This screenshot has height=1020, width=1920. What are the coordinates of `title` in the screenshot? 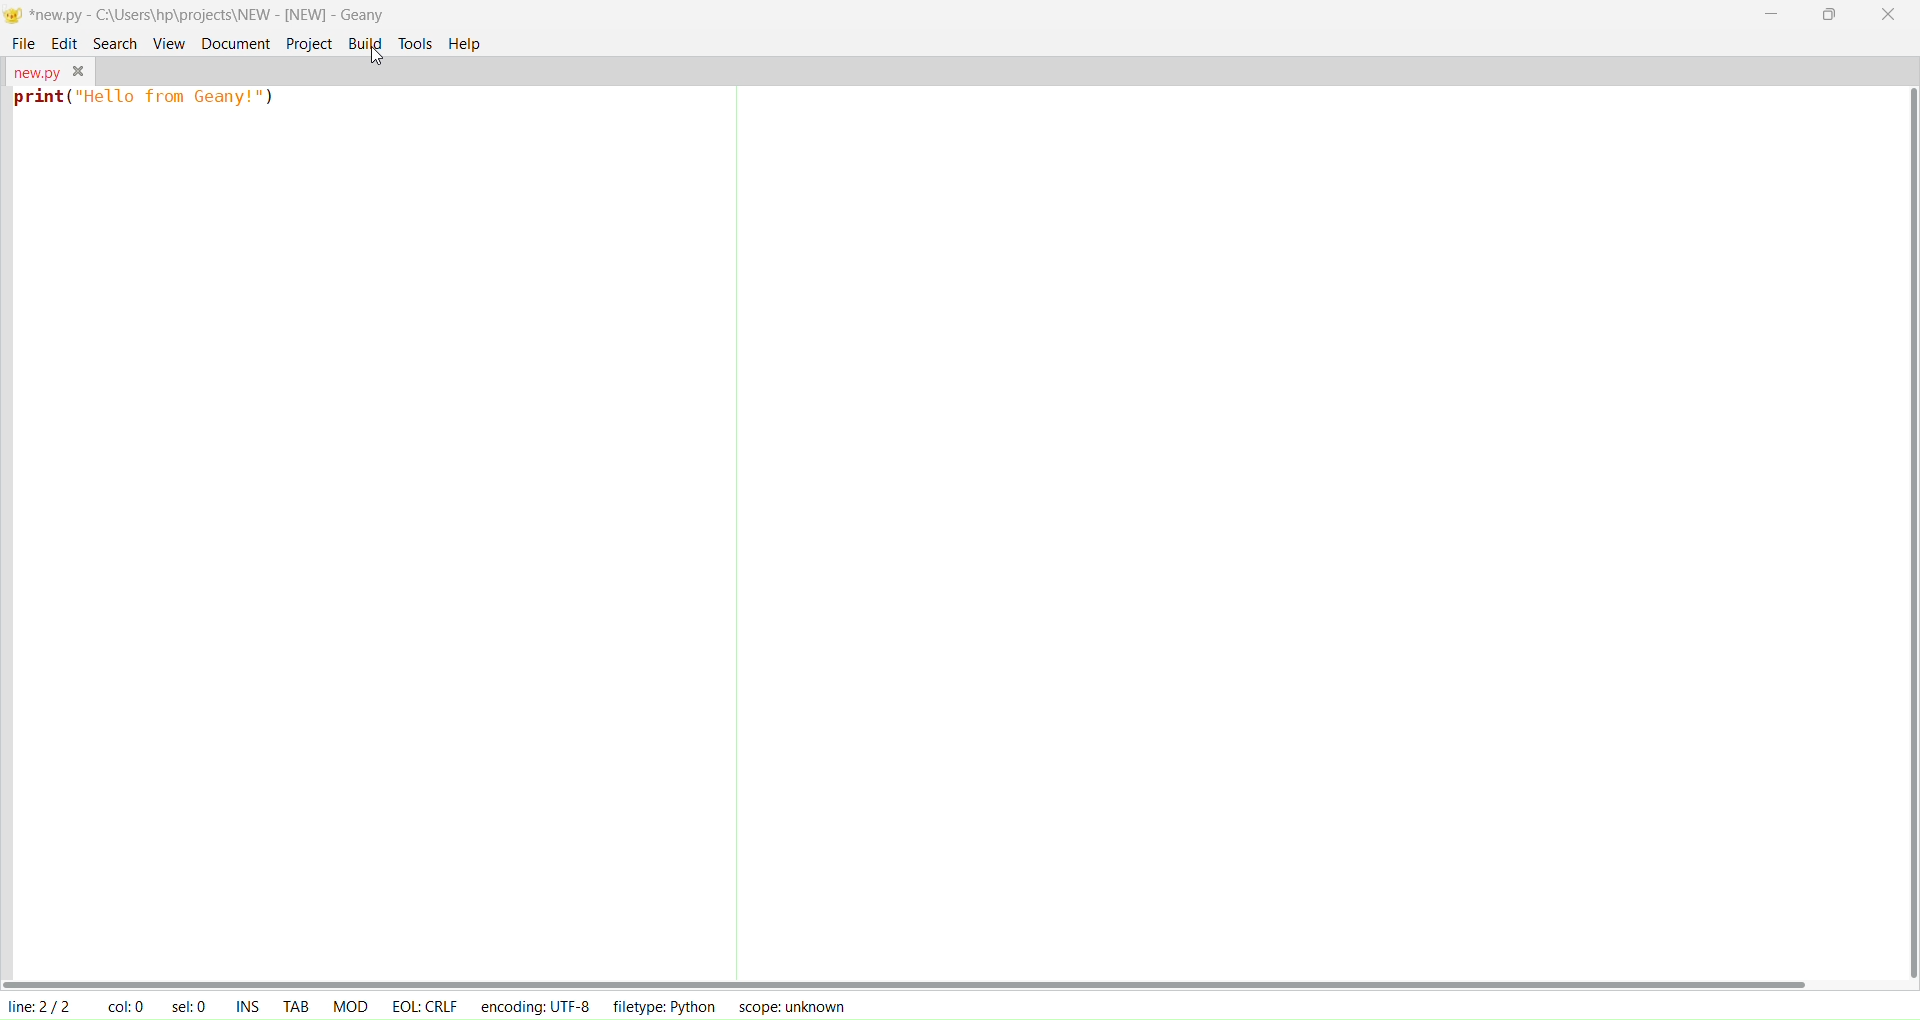 It's located at (208, 14).